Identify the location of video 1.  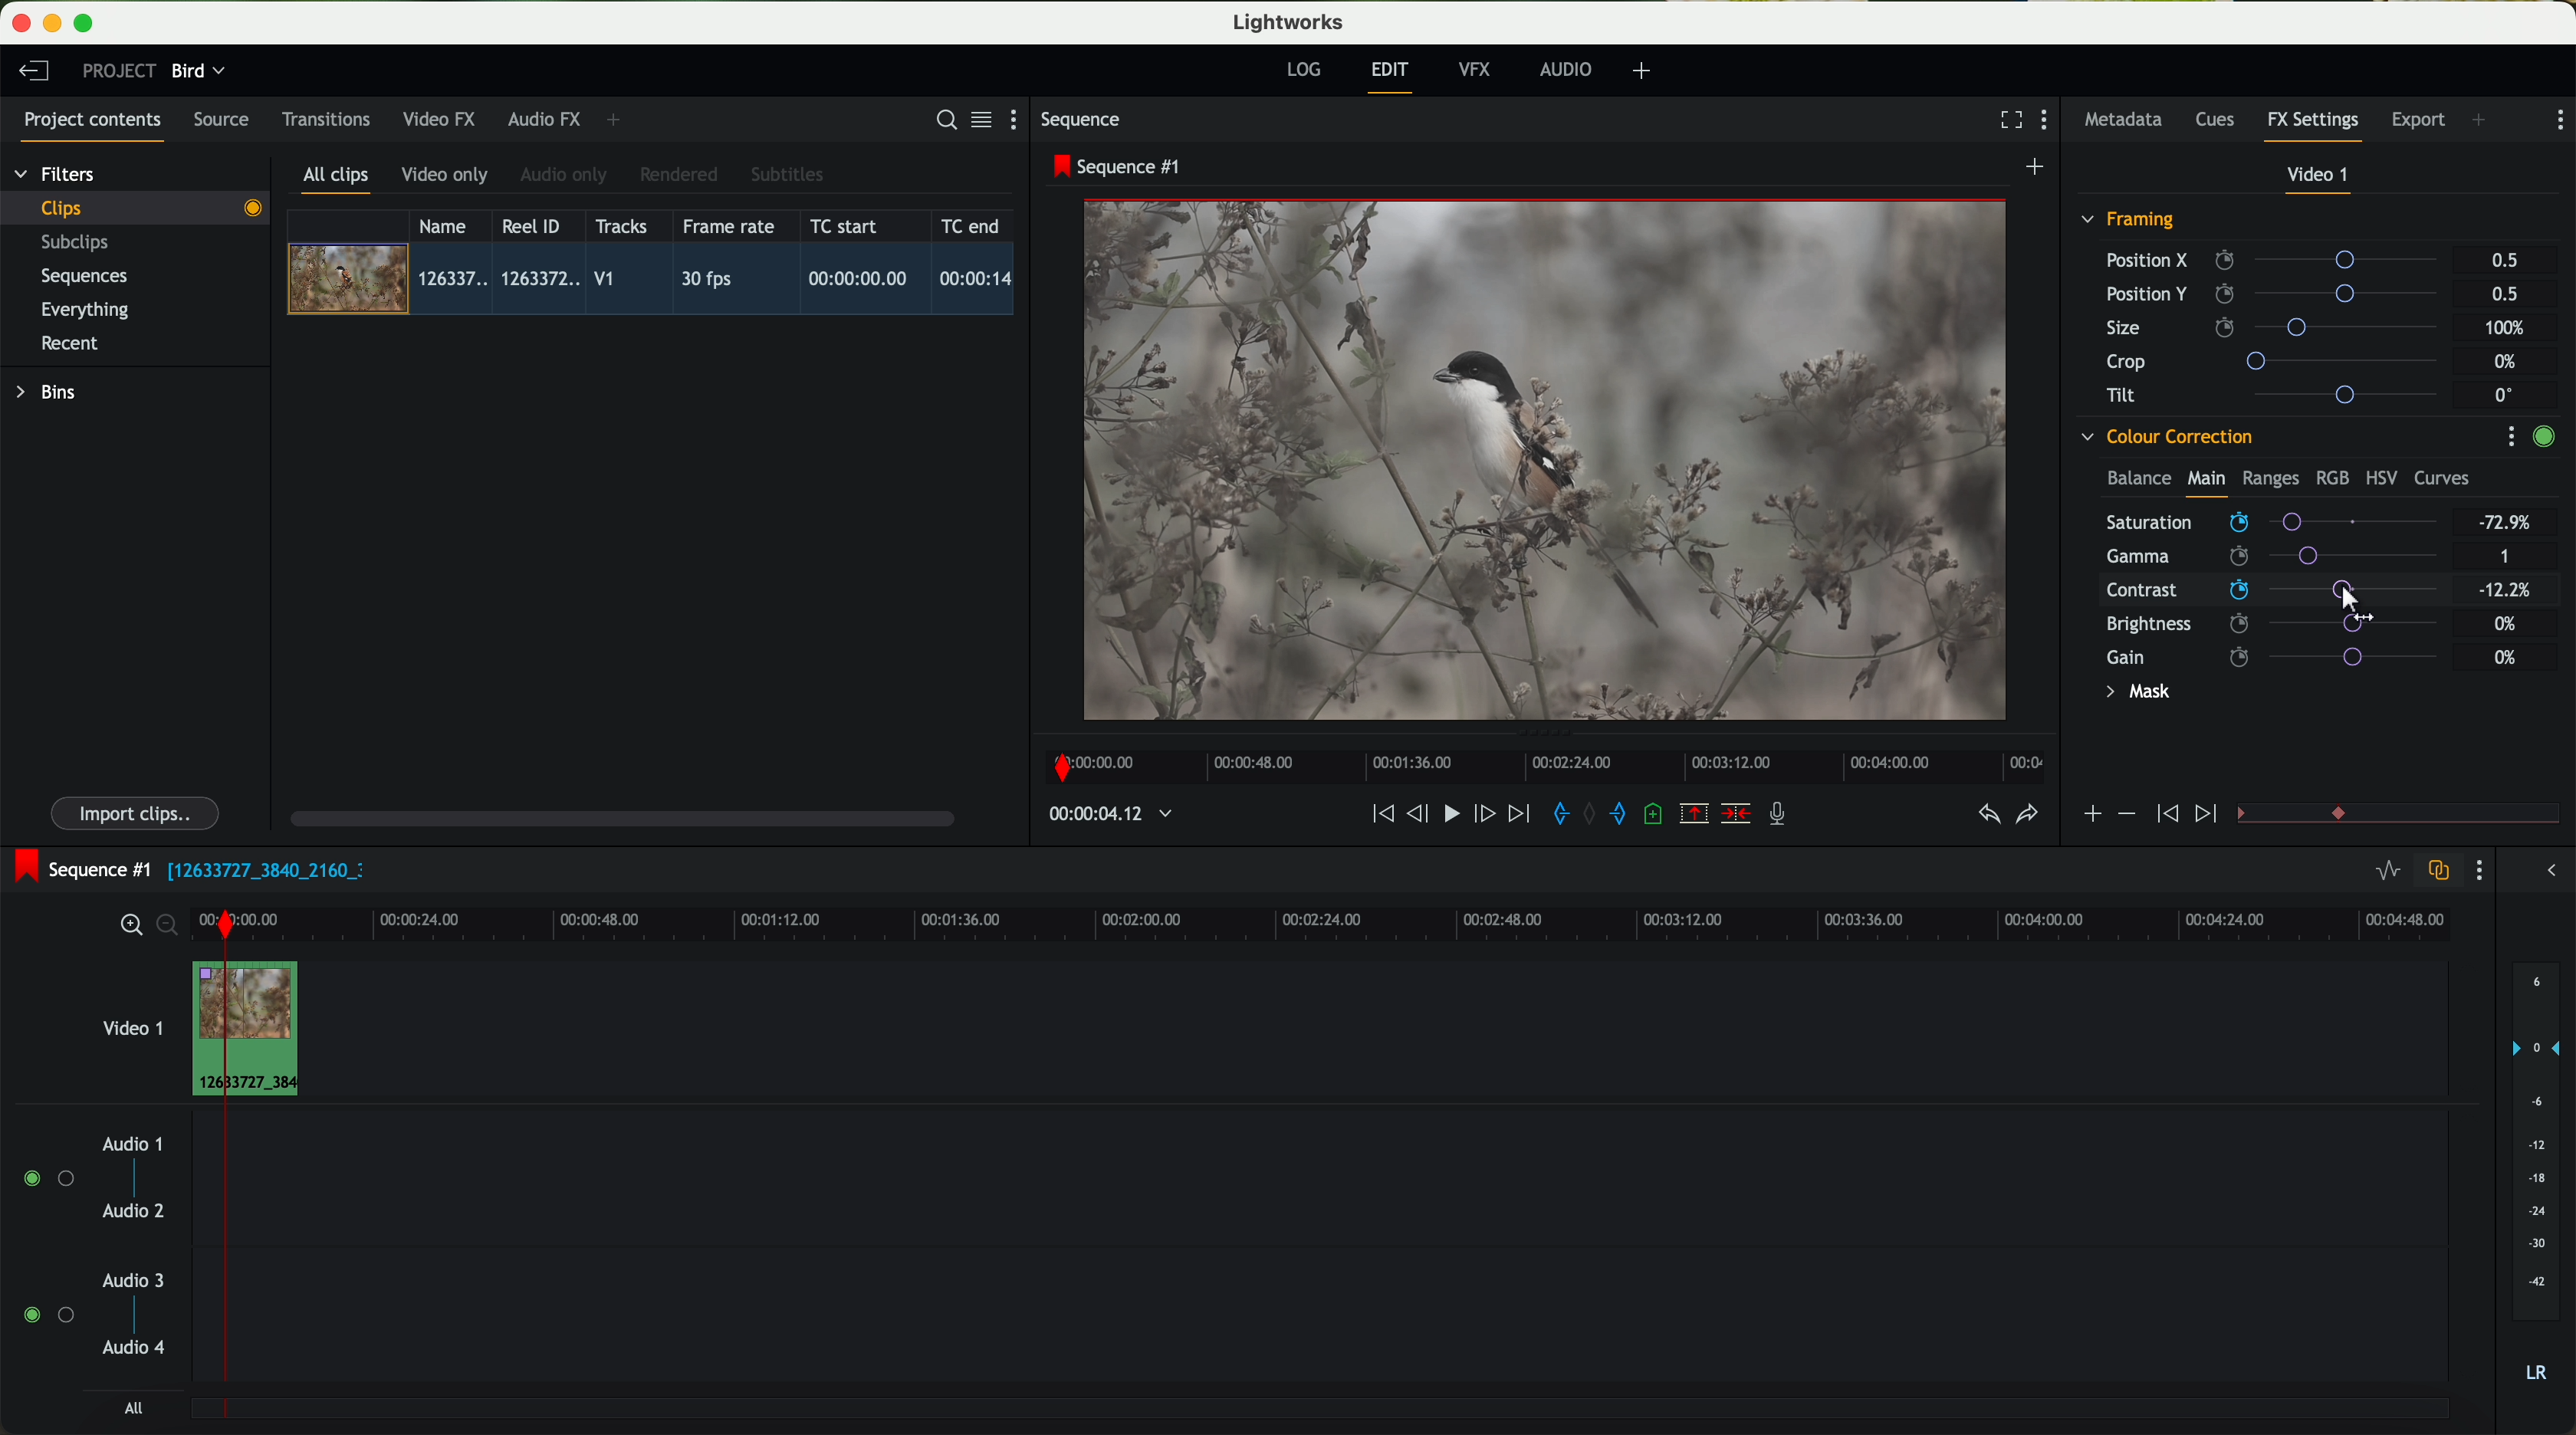
(130, 1024).